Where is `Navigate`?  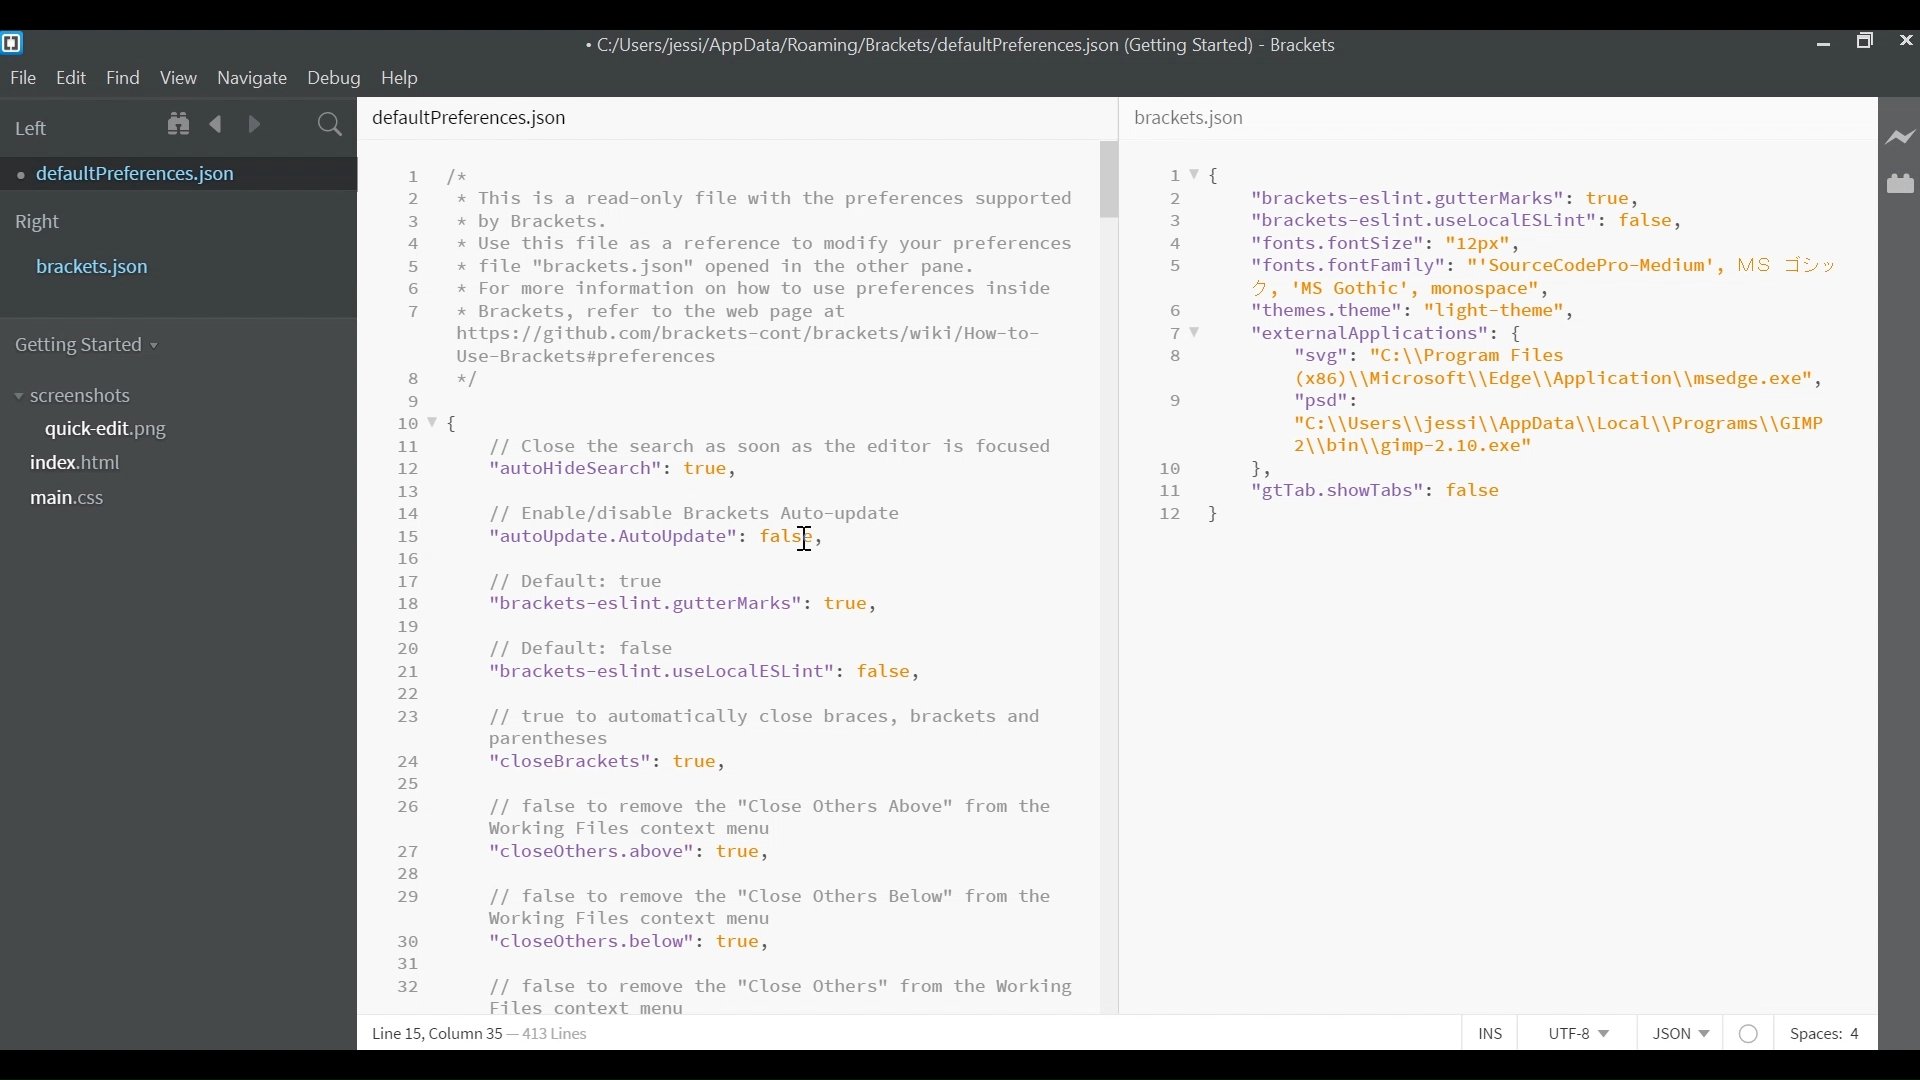
Navigate is located at coordinates (253, 76).